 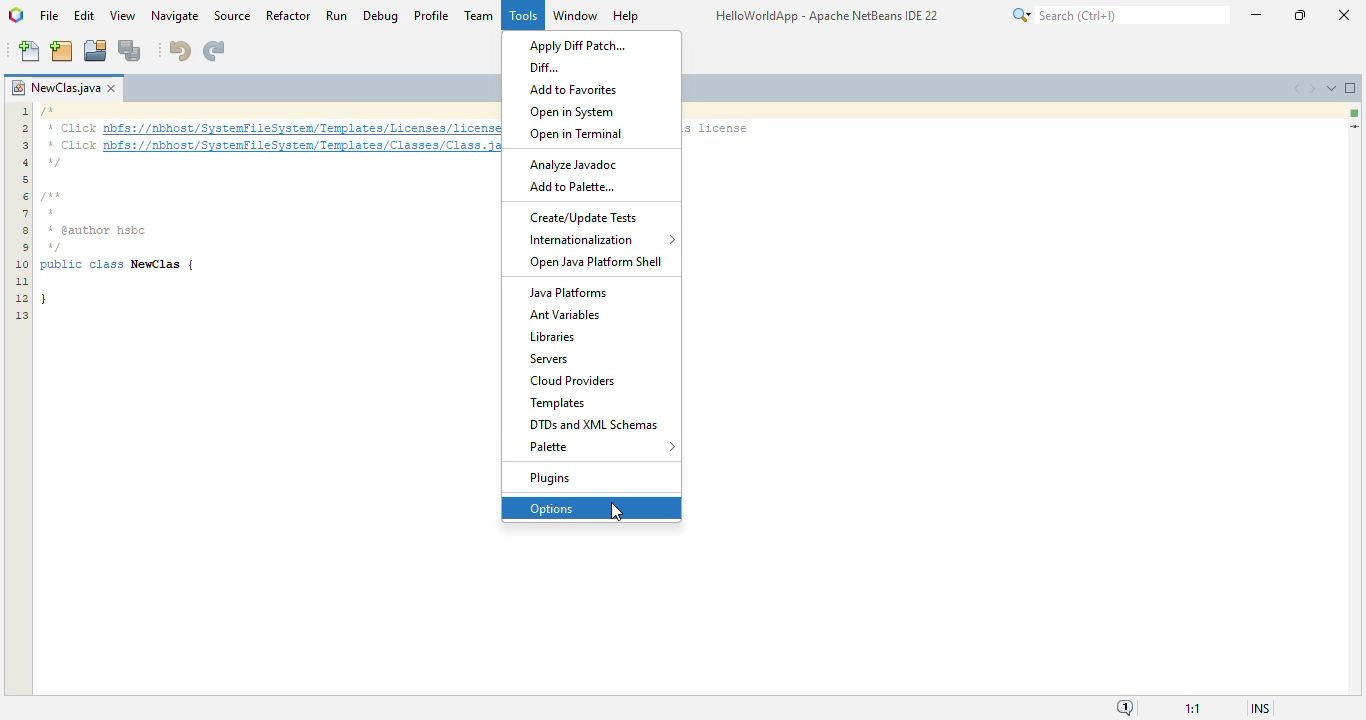 I want to click on 1 2 3 4 5 6 7 8 9 10 11 12 13, so click(x=20, y=214).